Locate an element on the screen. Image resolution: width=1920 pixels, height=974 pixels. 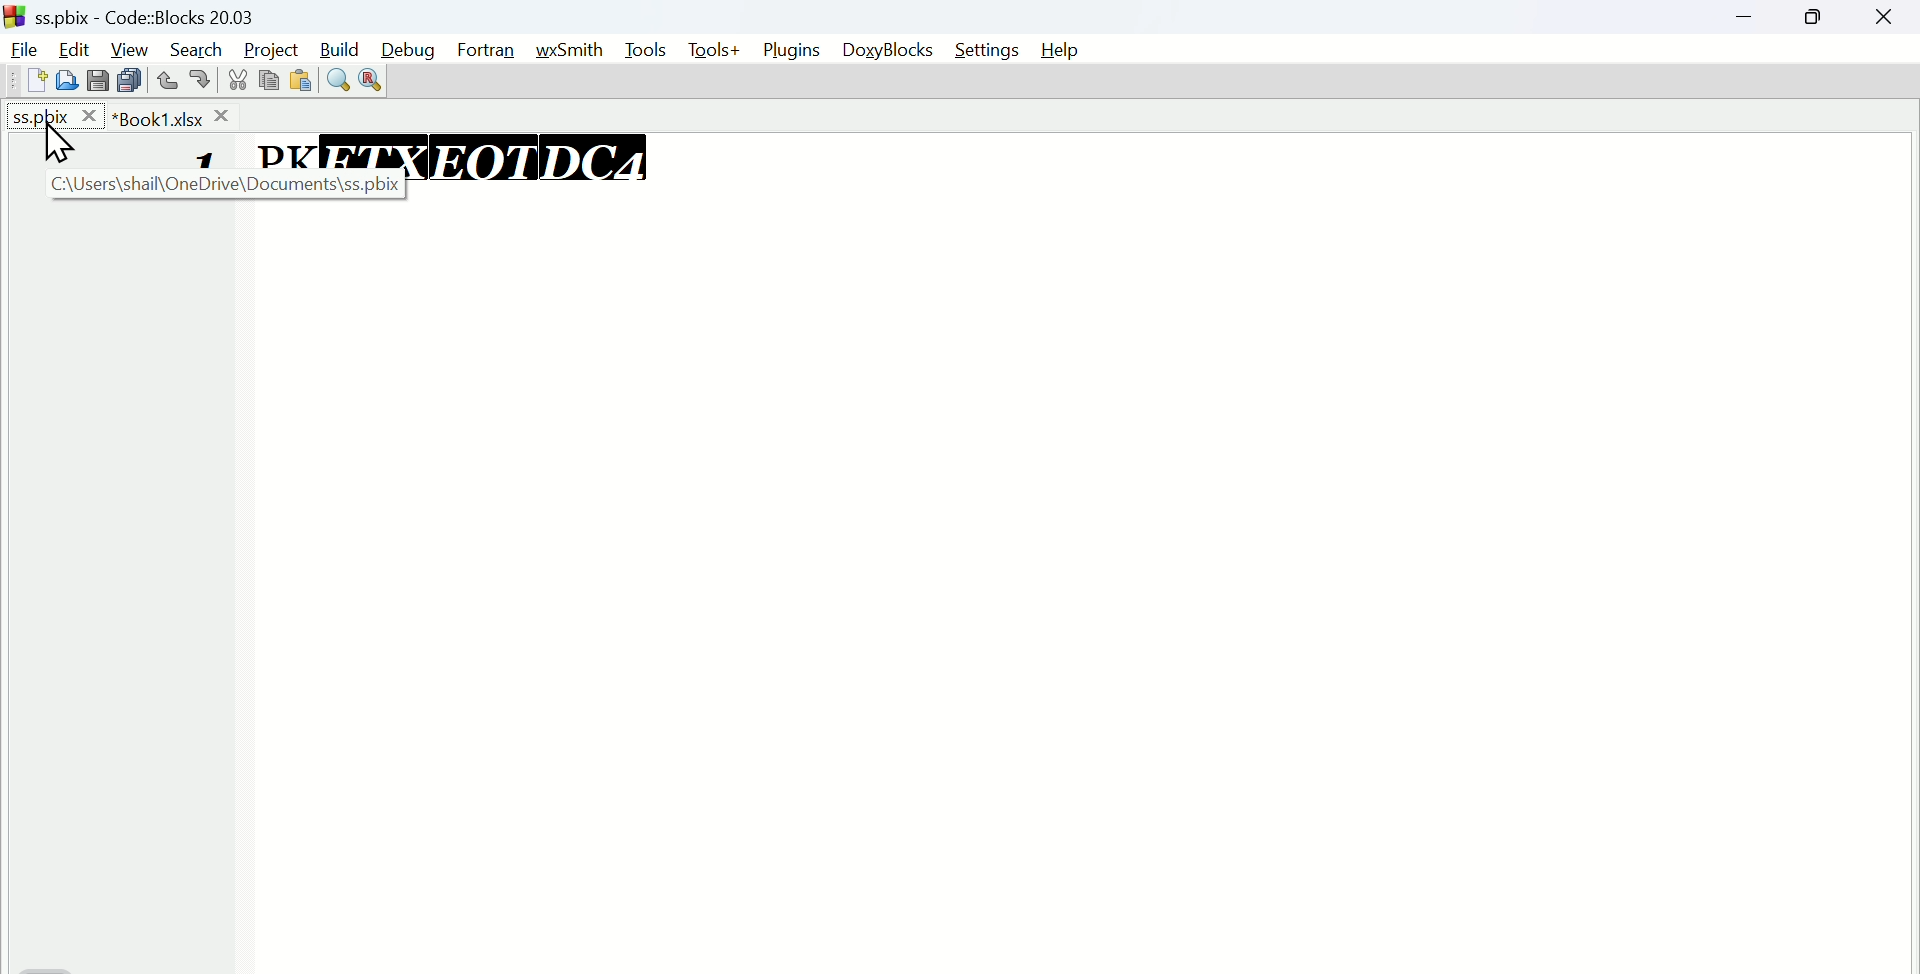
Edit is located at coordinates (77, 45).